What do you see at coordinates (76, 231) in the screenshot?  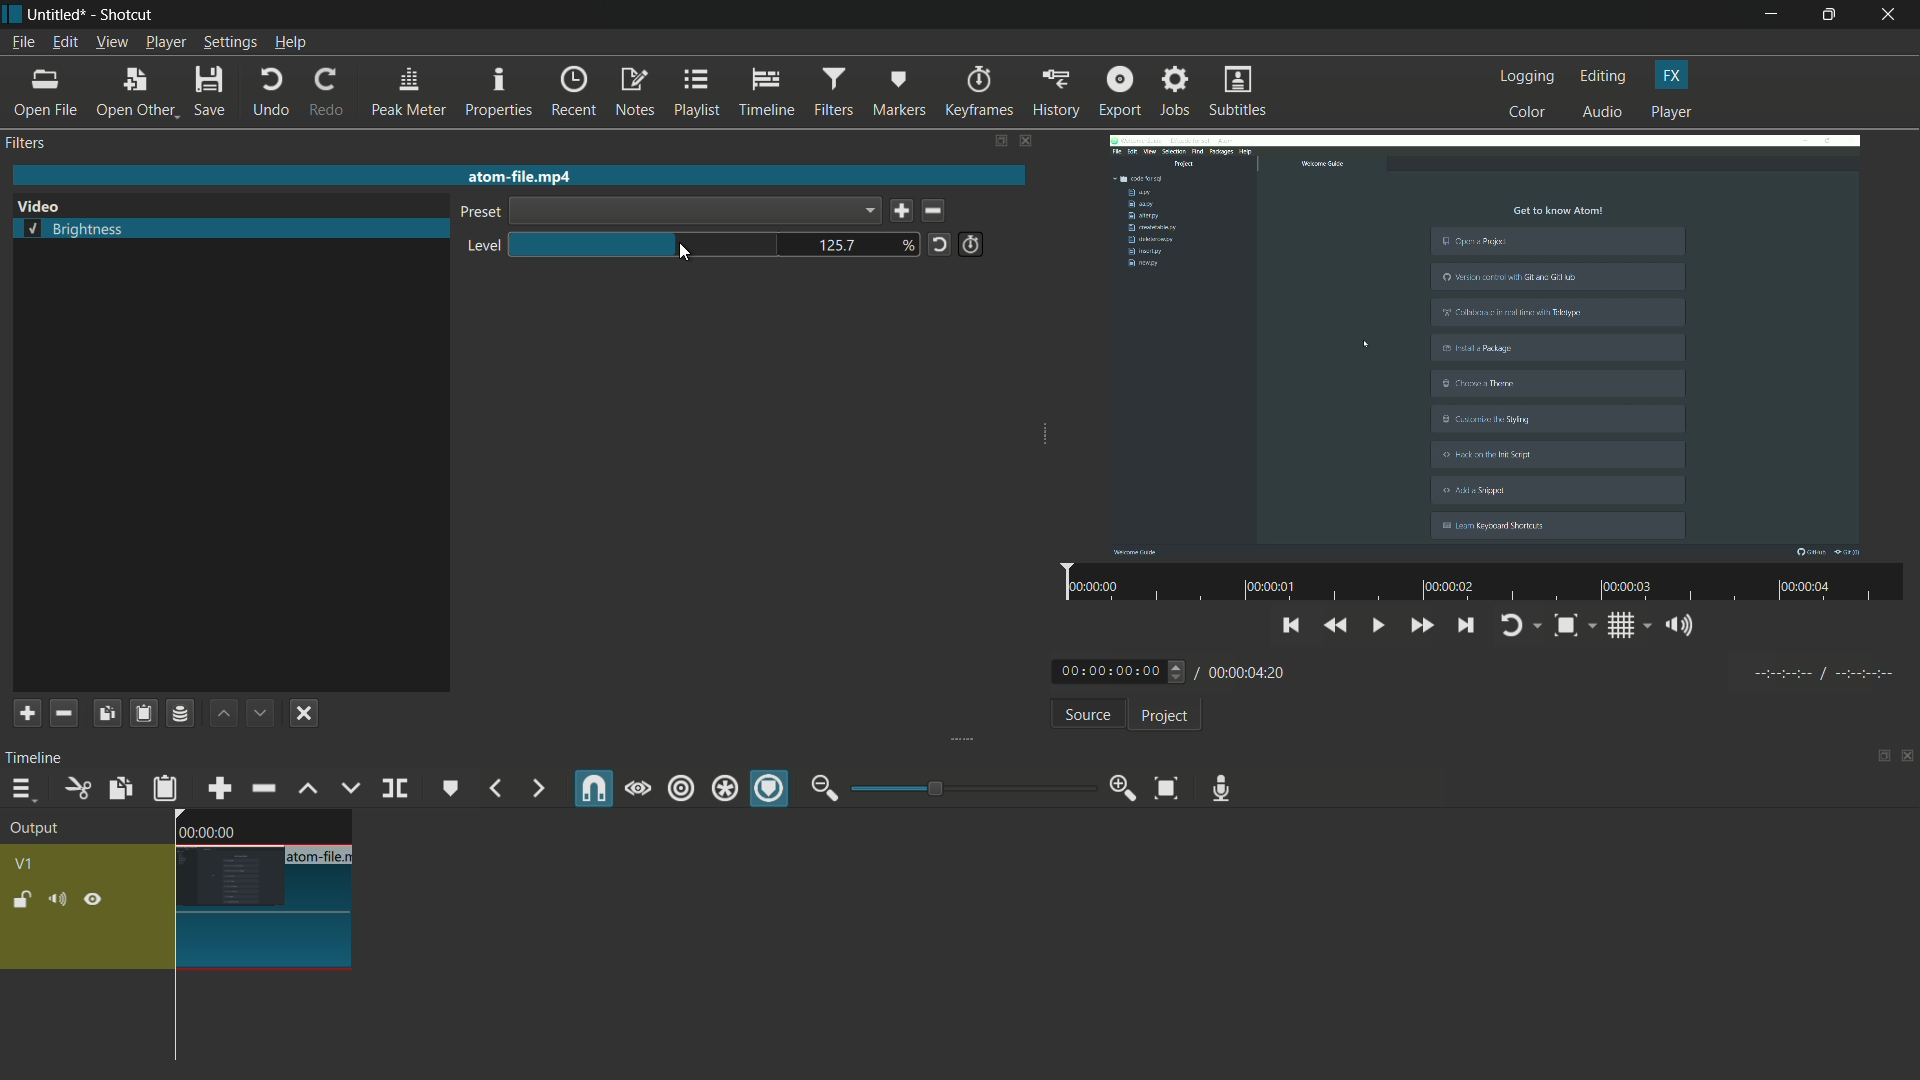 I see `brightness` at bounding box center [76, 231].